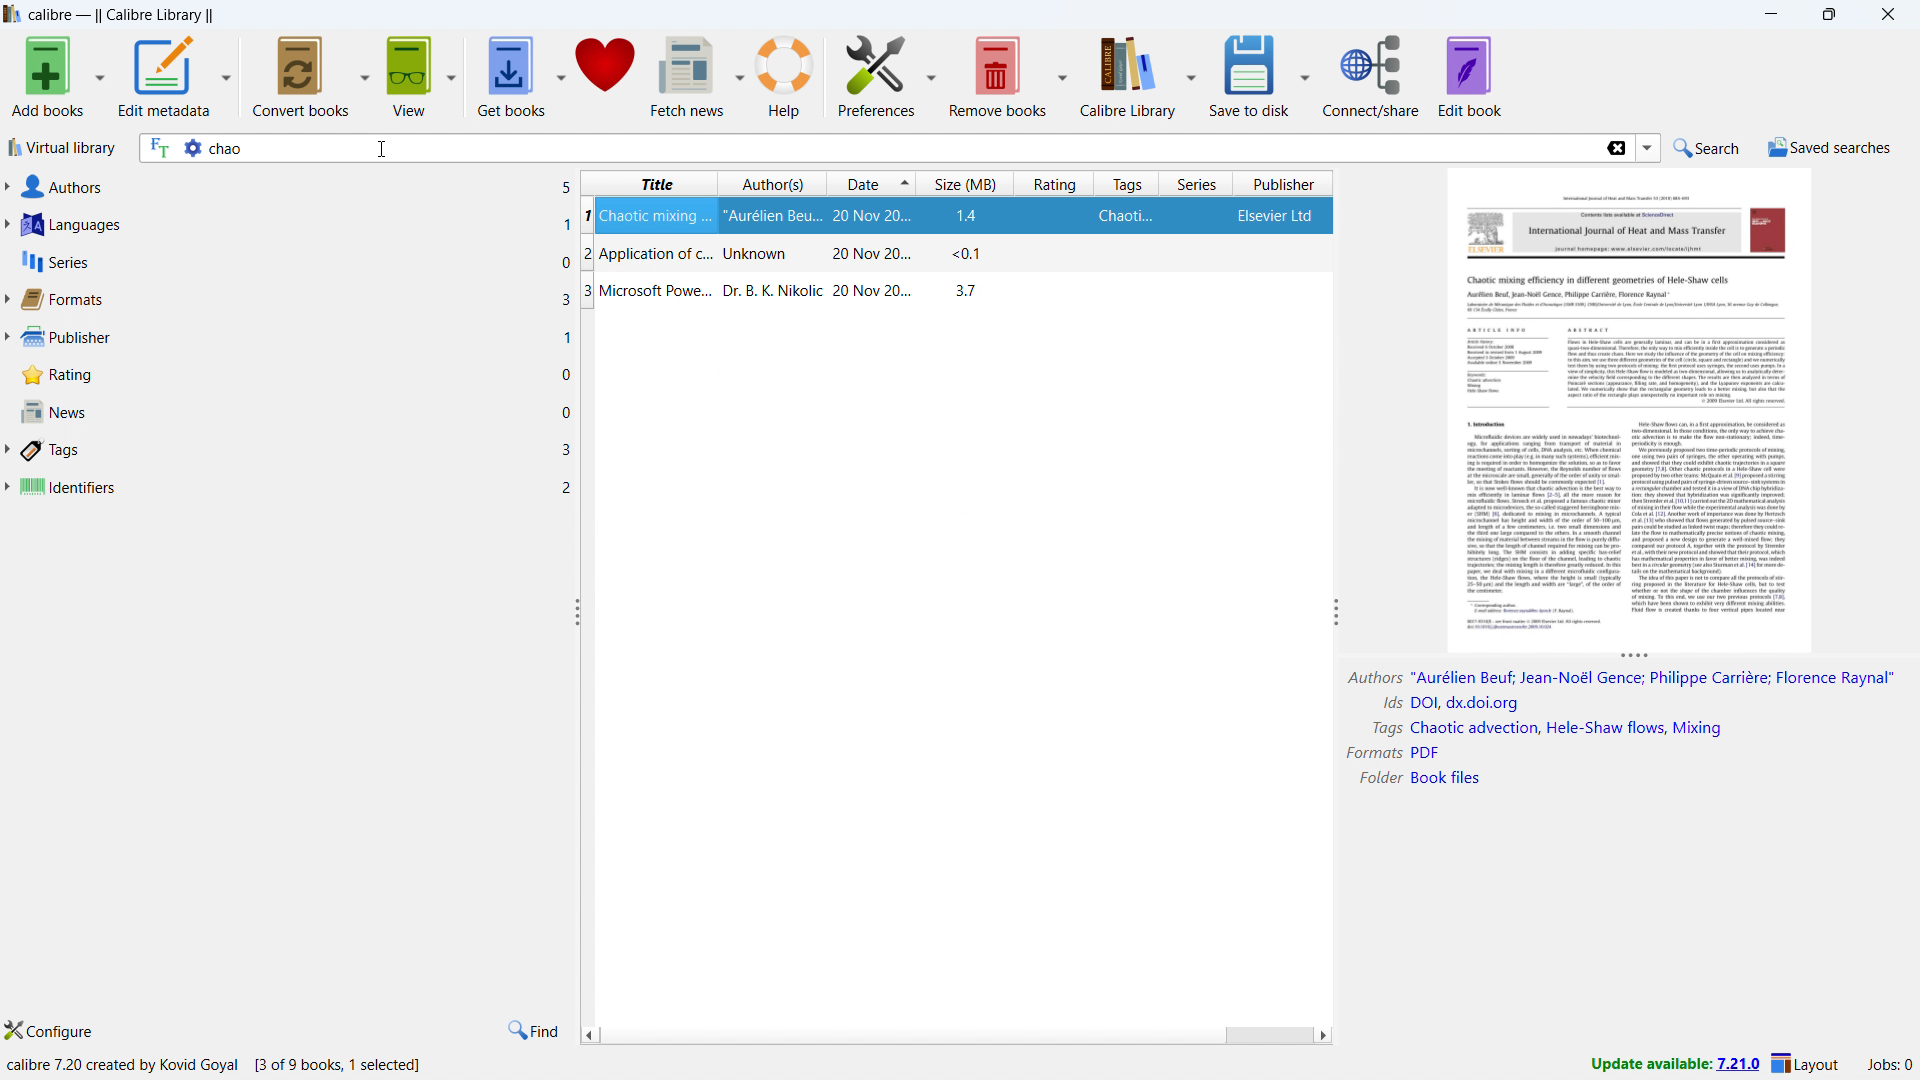  Describe the element at coordinates (1385, 702) in the screenshot. I see `ids` at that location.